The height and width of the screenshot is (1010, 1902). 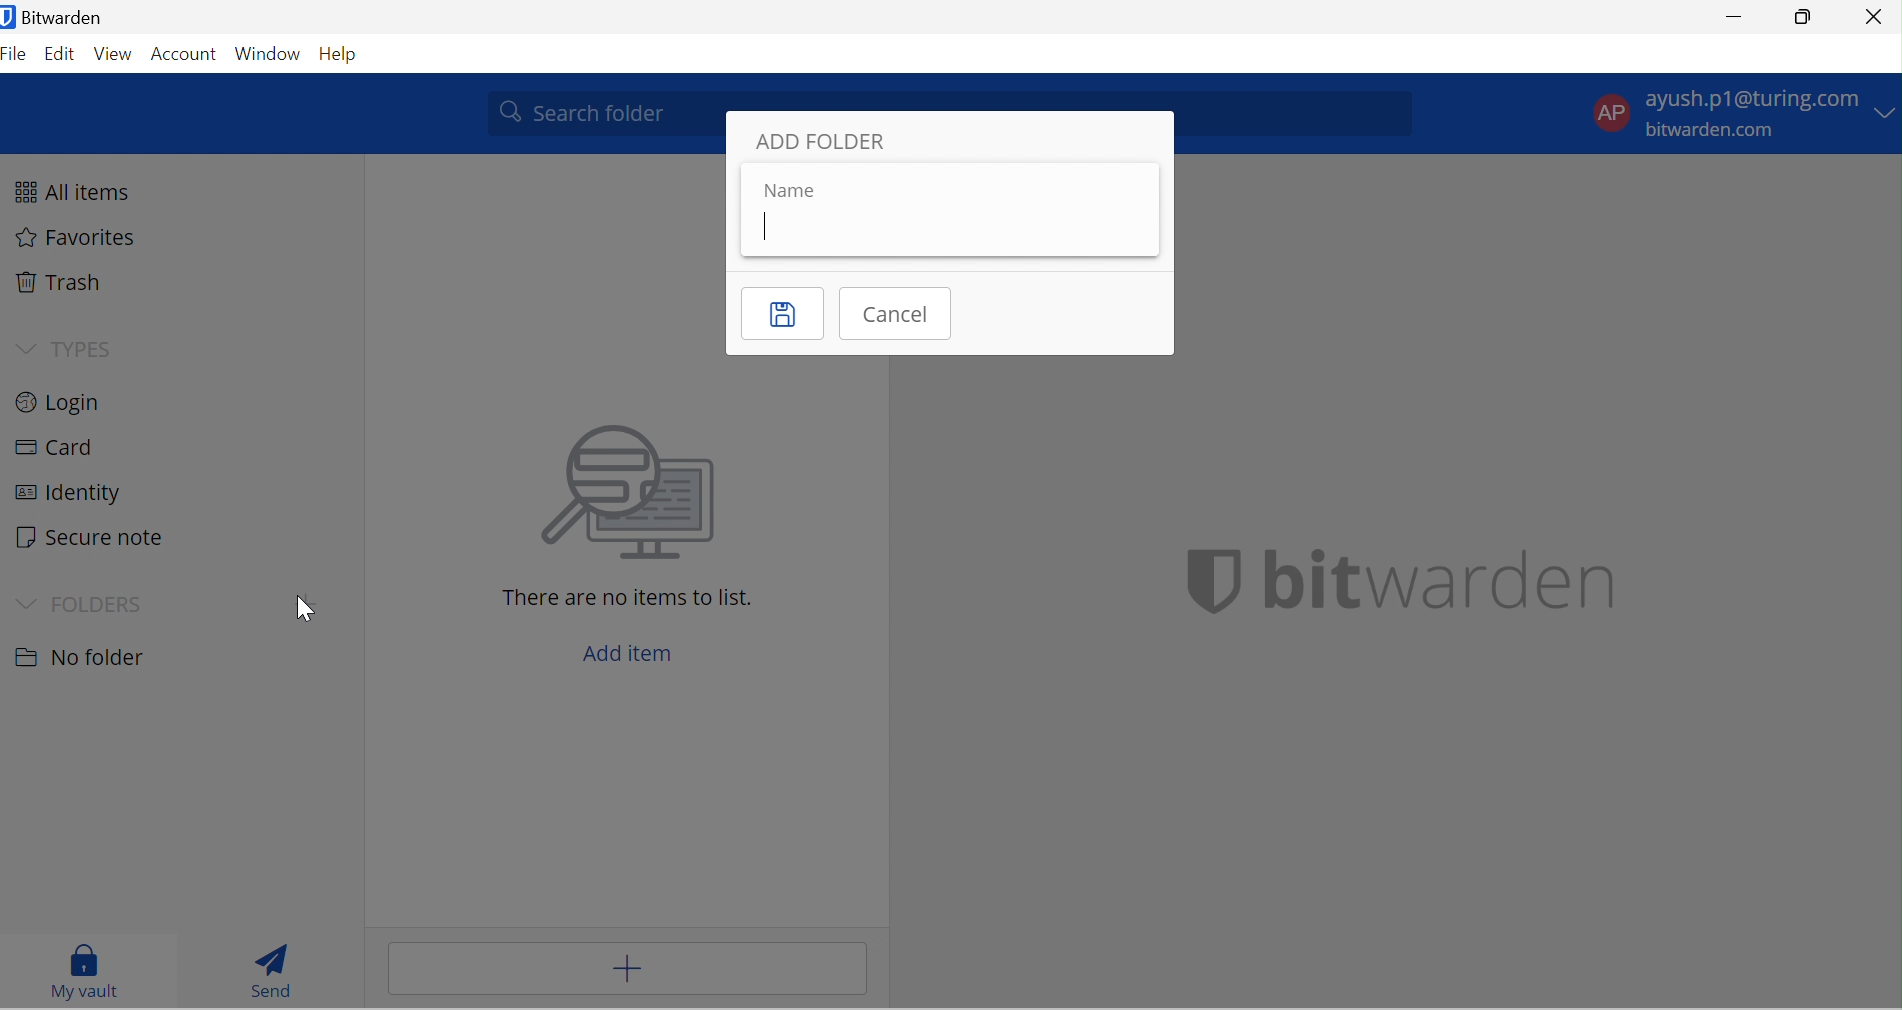 What do you see at coordinates (68, 404) in the screenshot?
I see `Login` at bounding box center [68, 404].